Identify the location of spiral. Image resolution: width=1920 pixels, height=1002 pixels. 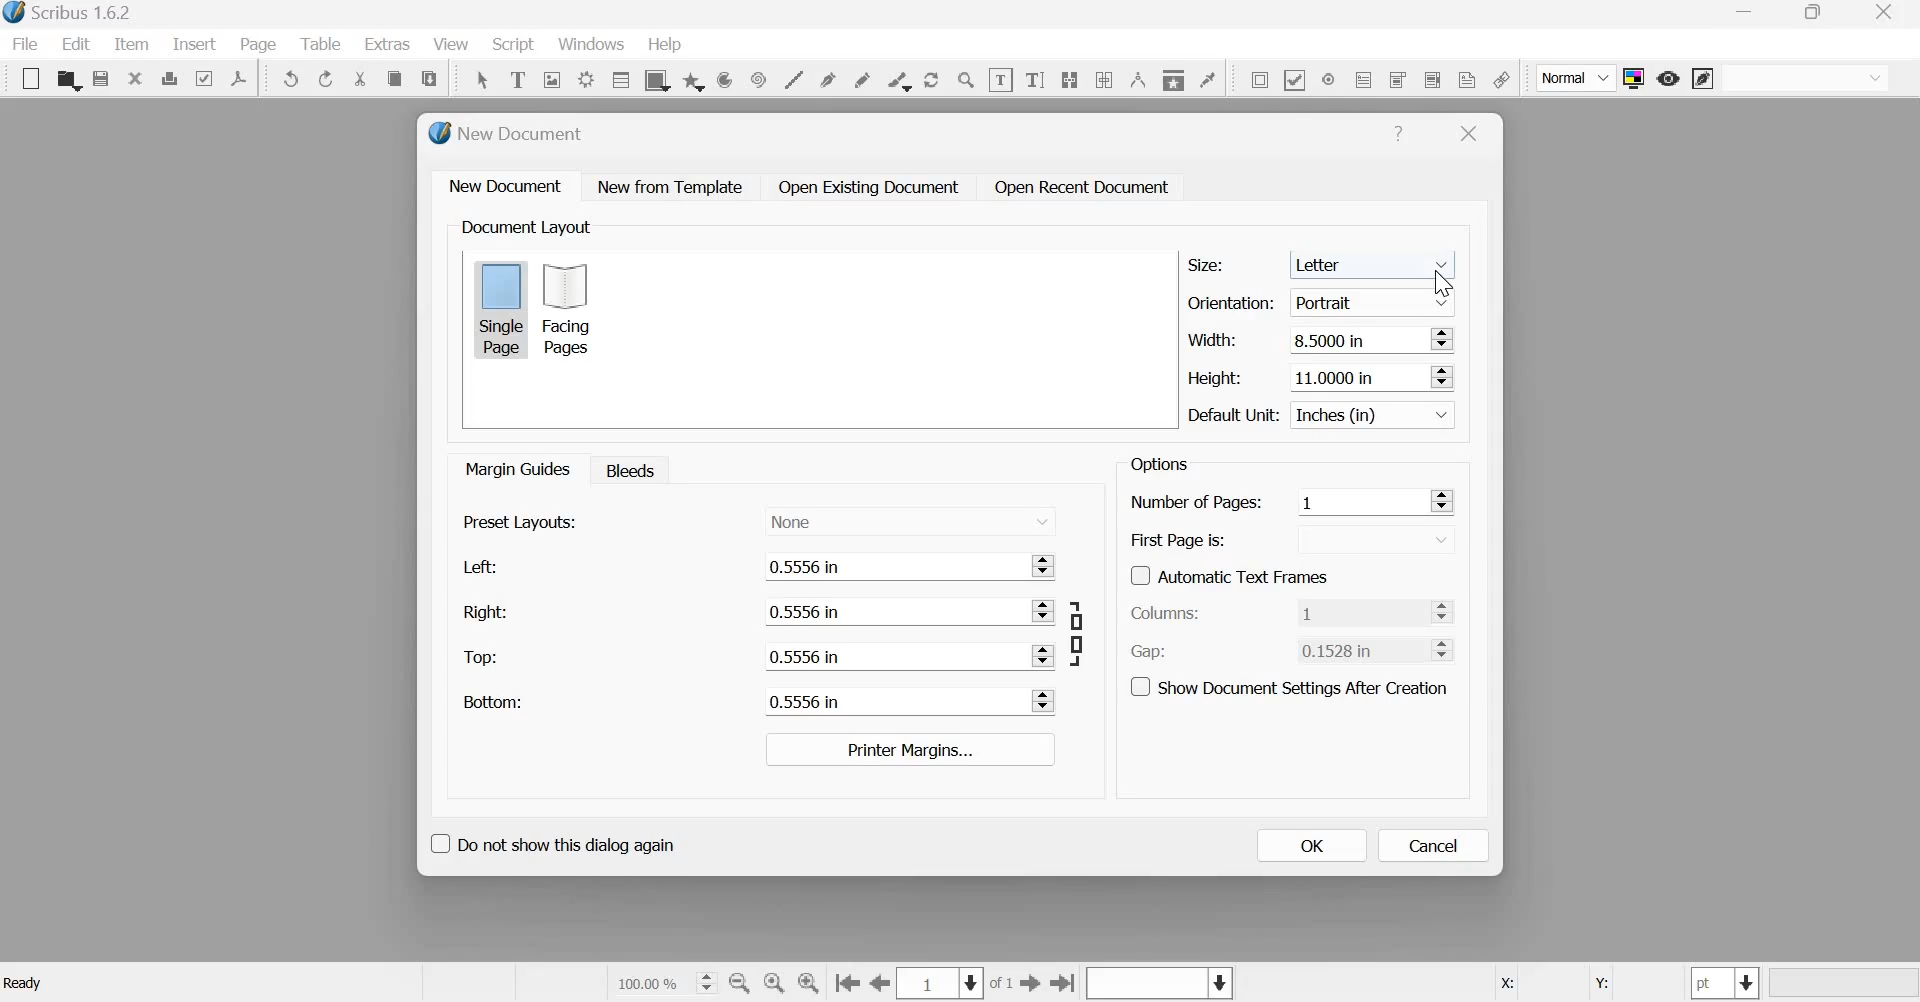
(756, 78).